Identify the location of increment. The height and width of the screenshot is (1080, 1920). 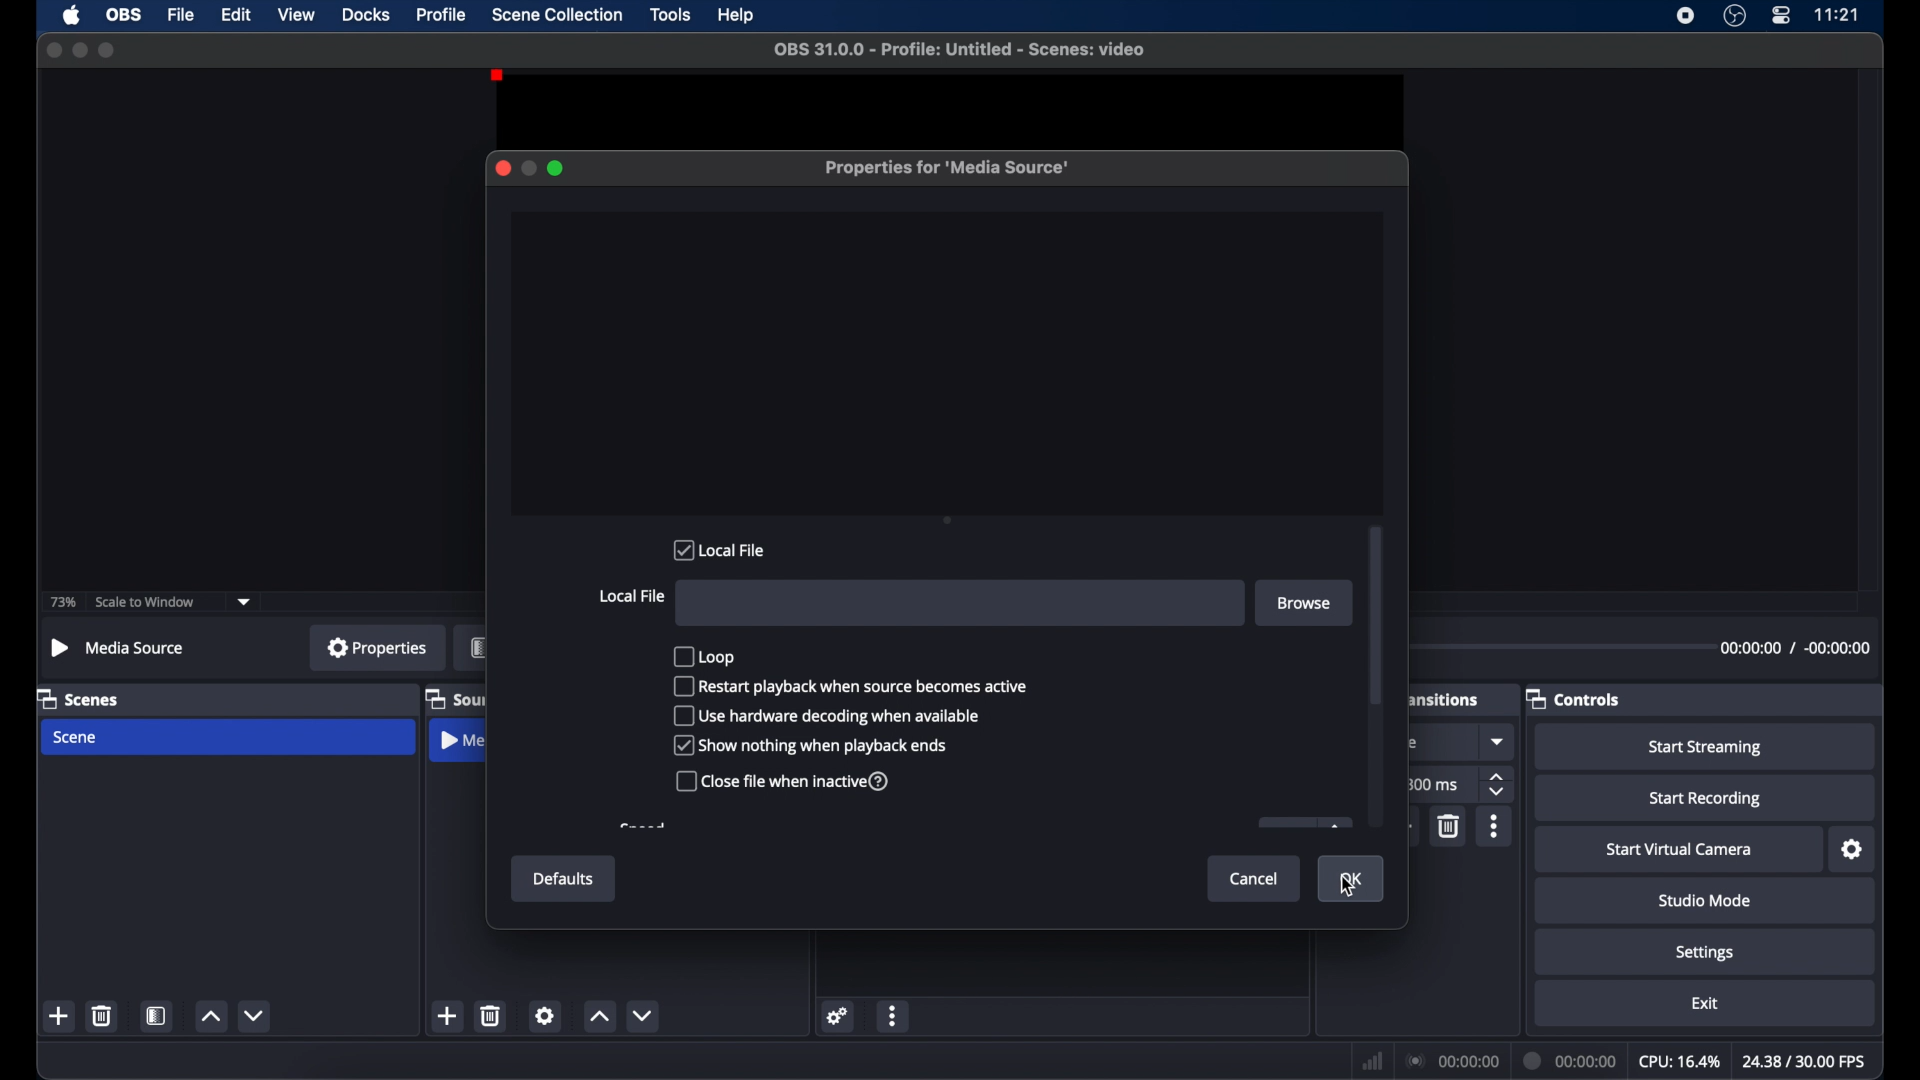
(210, 1016).